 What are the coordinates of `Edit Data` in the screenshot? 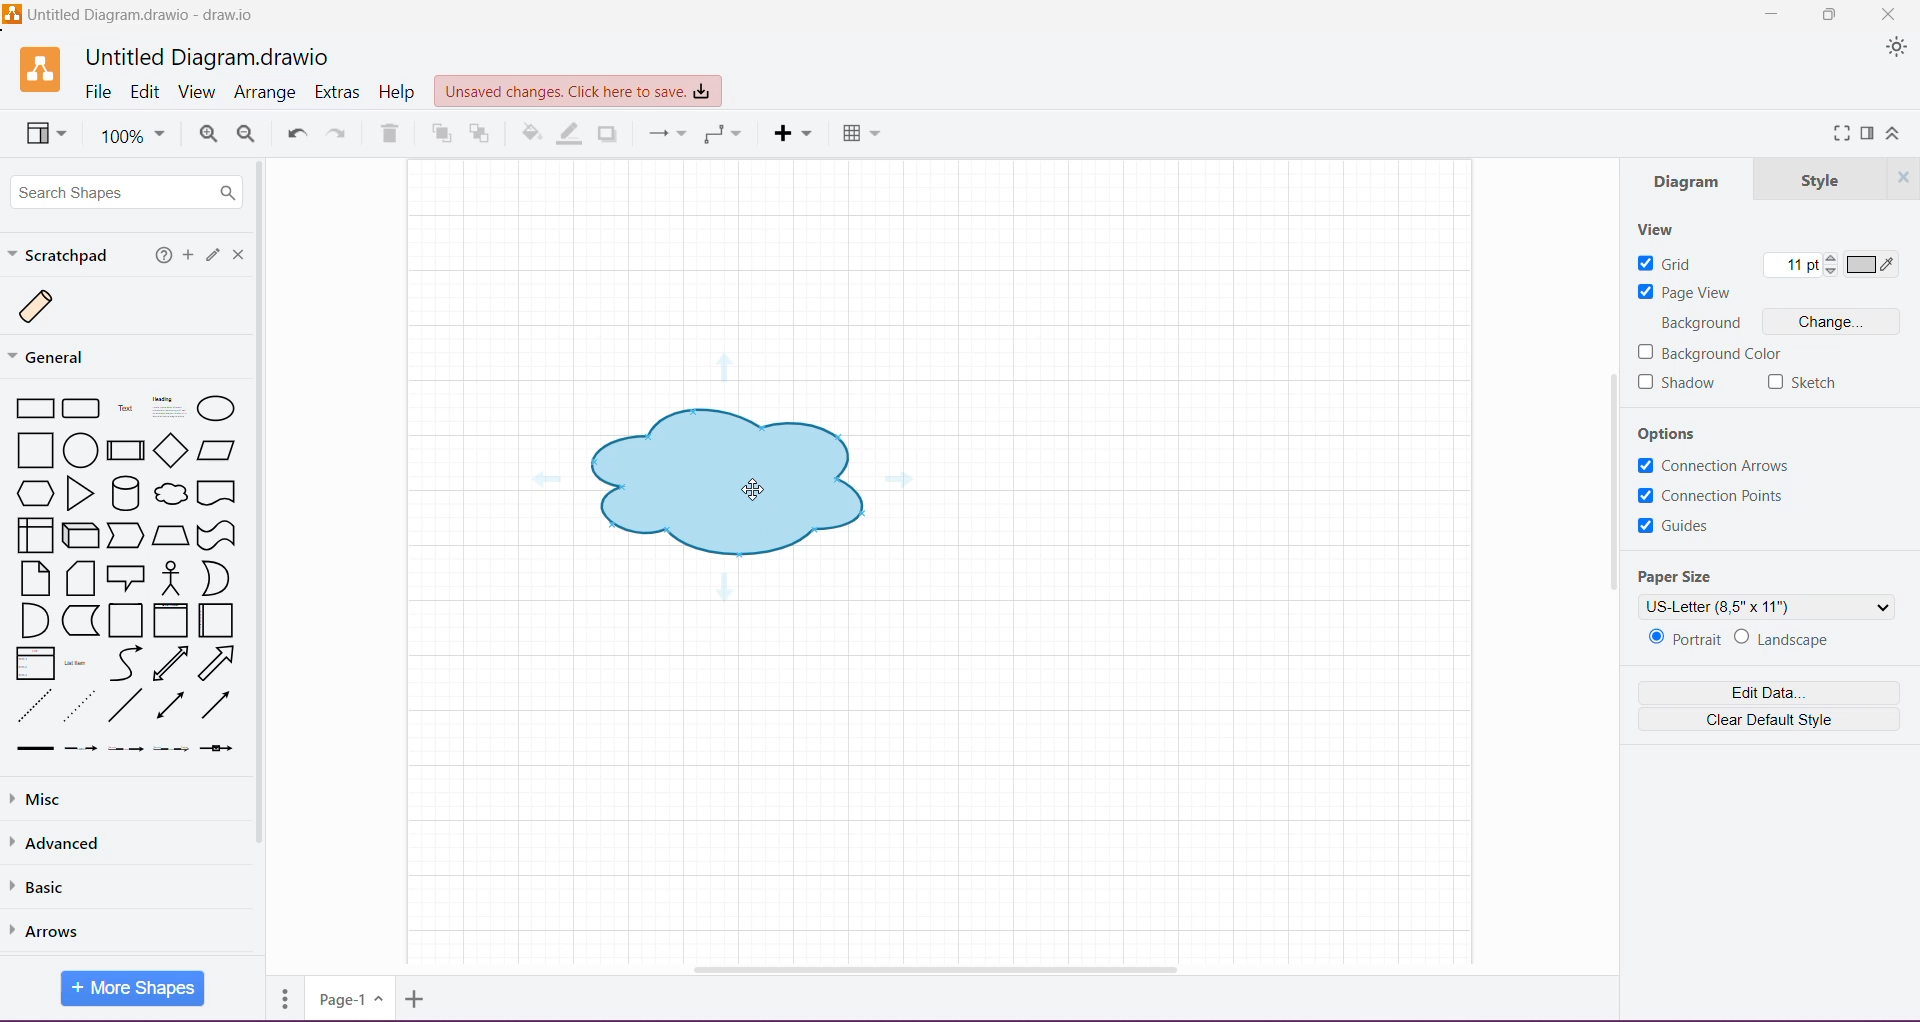 It's located at (1770, 692).